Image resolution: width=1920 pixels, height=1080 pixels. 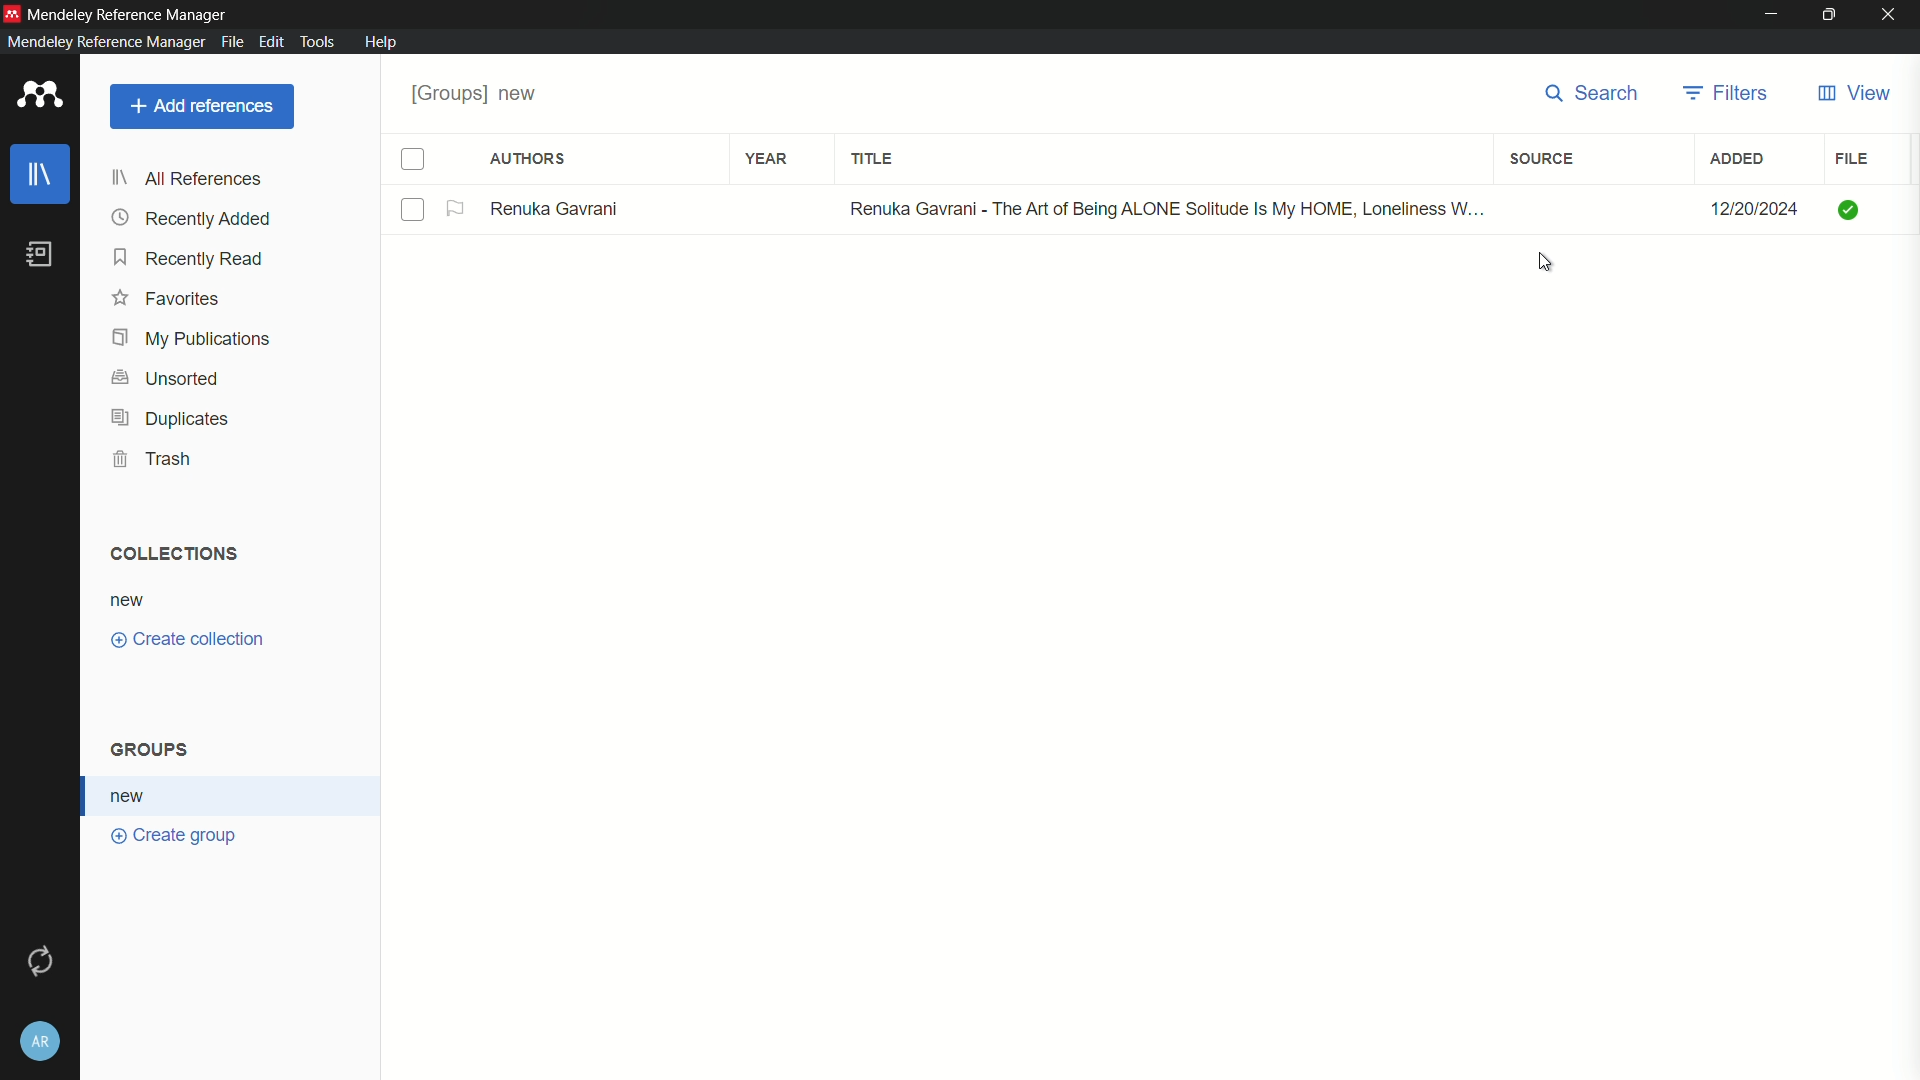 I want to click on account and settings, so click(x=37, y=1044).